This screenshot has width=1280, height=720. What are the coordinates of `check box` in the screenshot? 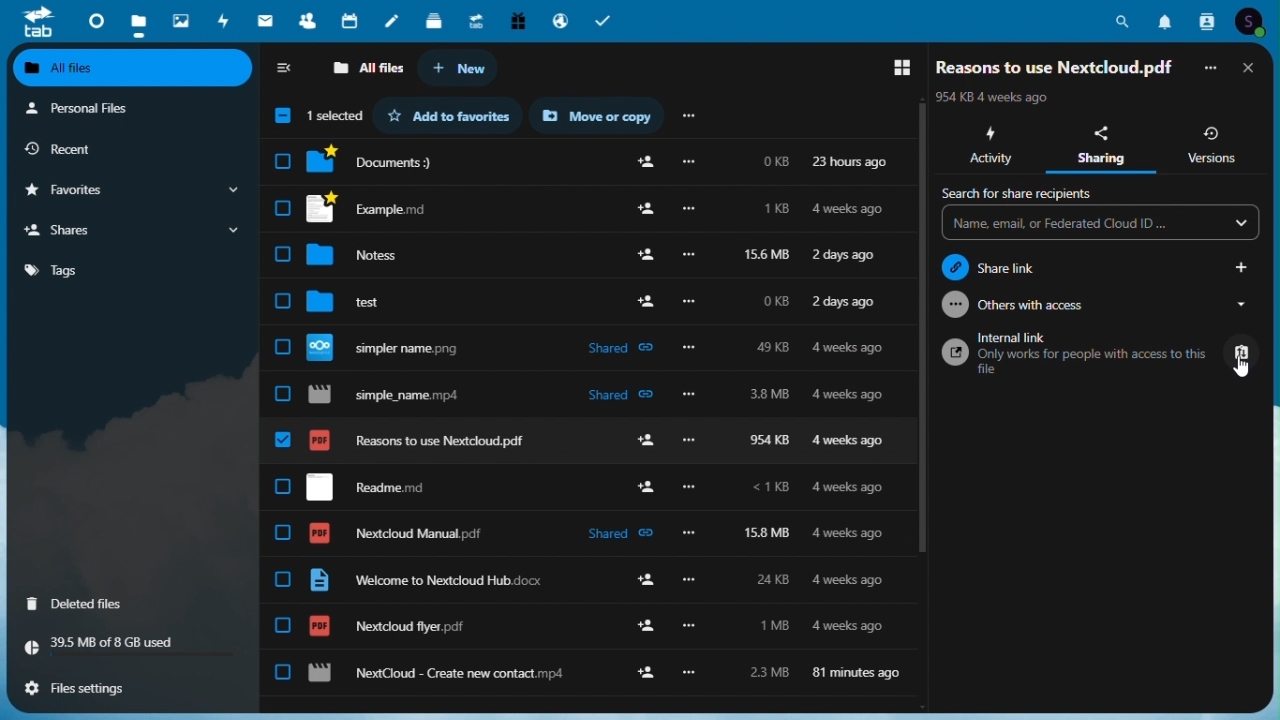 It's located at (282, 394).